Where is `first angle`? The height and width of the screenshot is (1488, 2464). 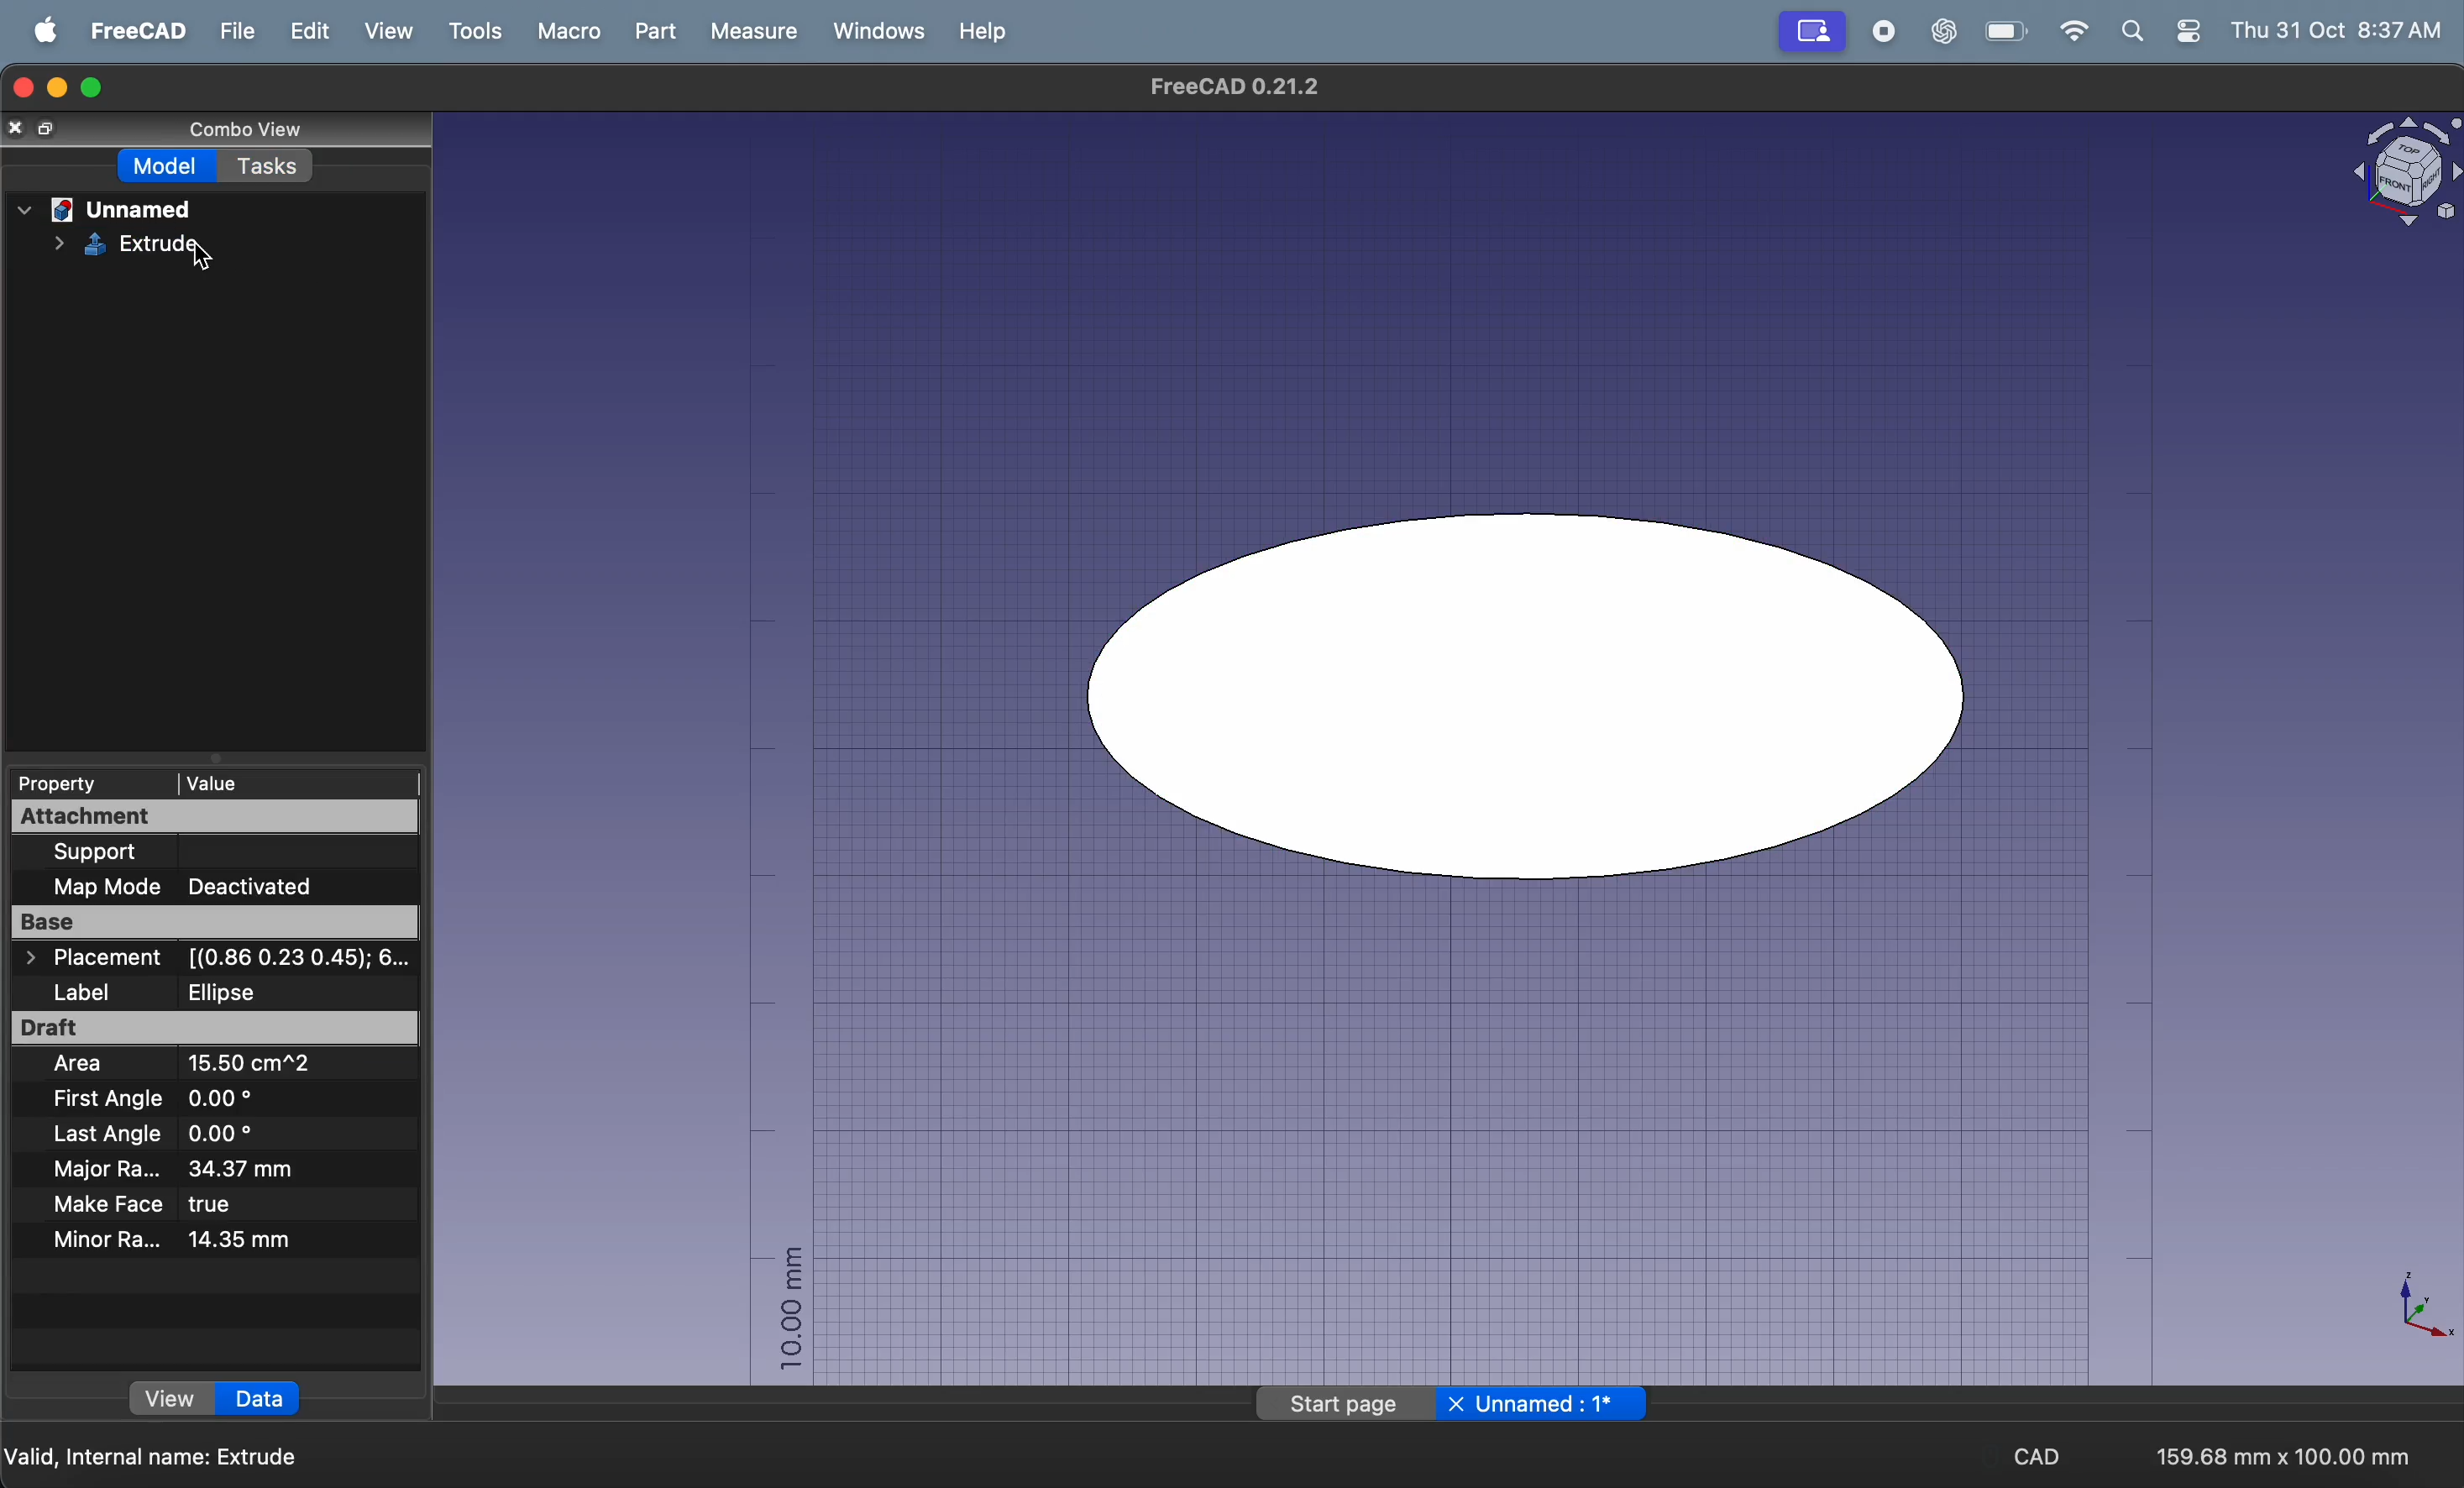 first angle is located at coordinates (188, 1100).